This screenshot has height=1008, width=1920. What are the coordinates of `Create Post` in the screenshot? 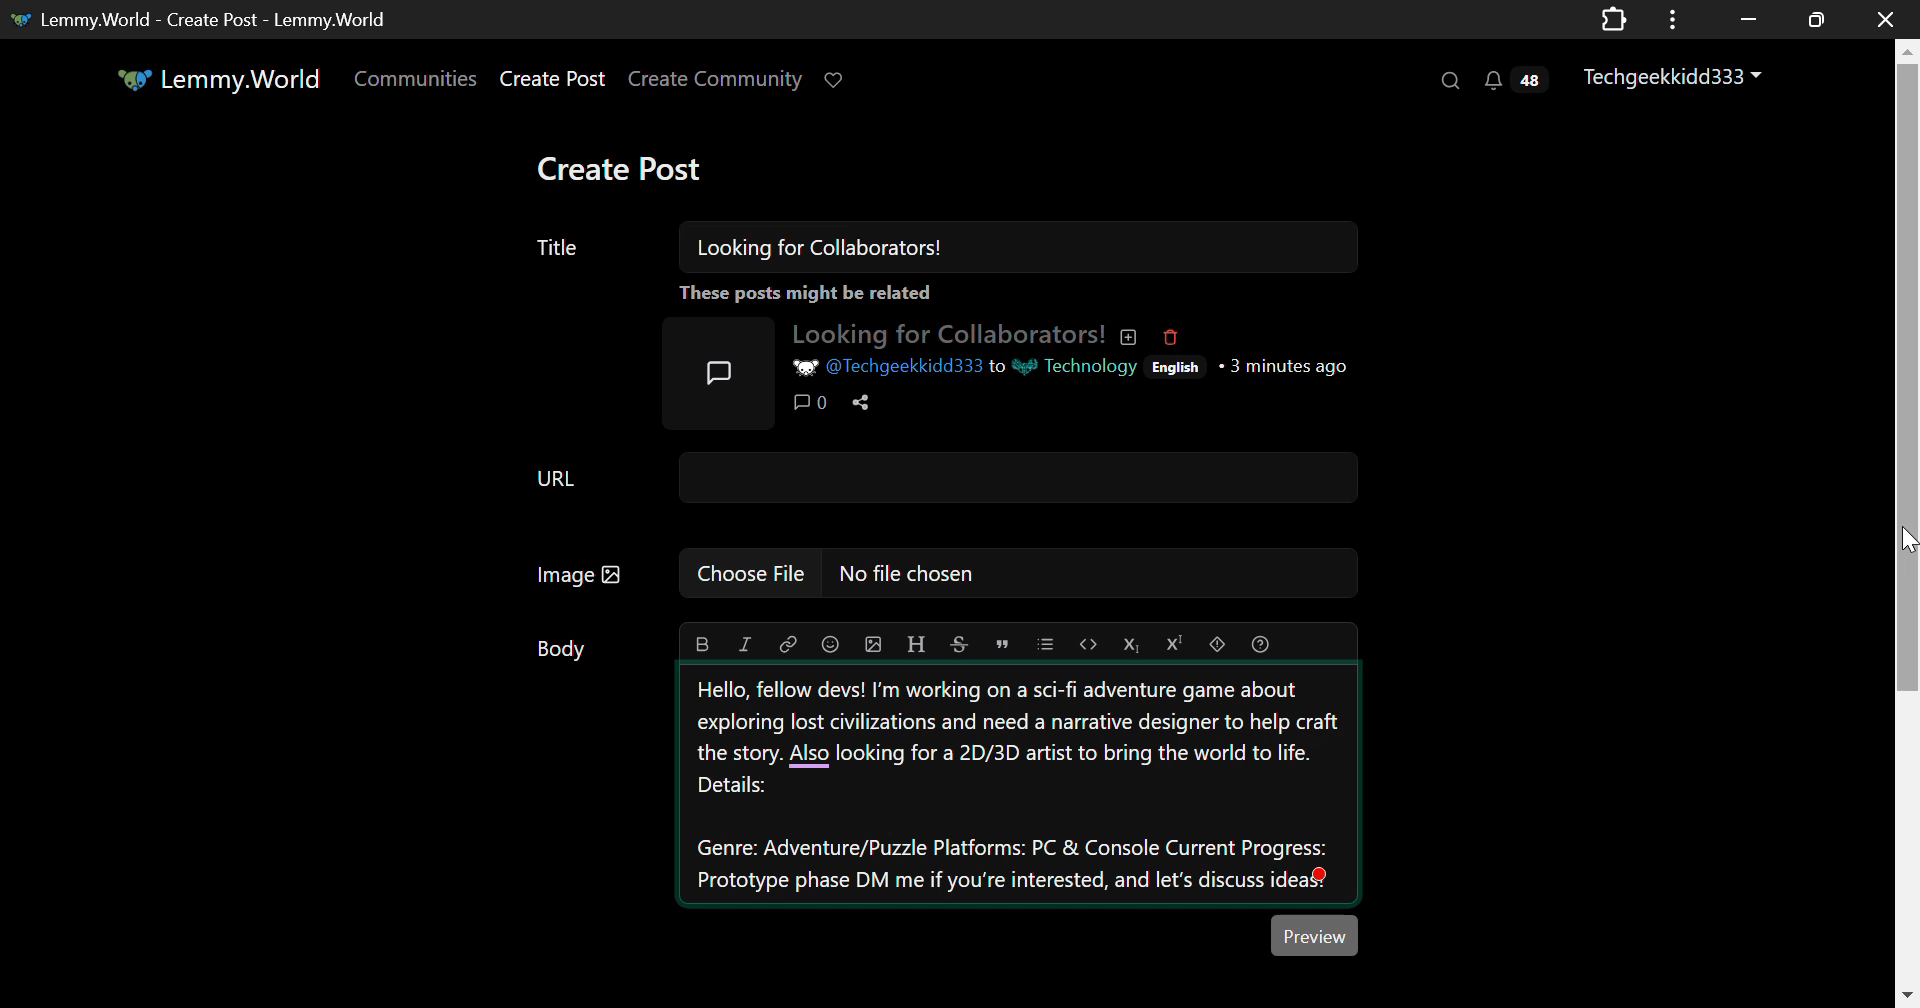 It's located at (556, 79).